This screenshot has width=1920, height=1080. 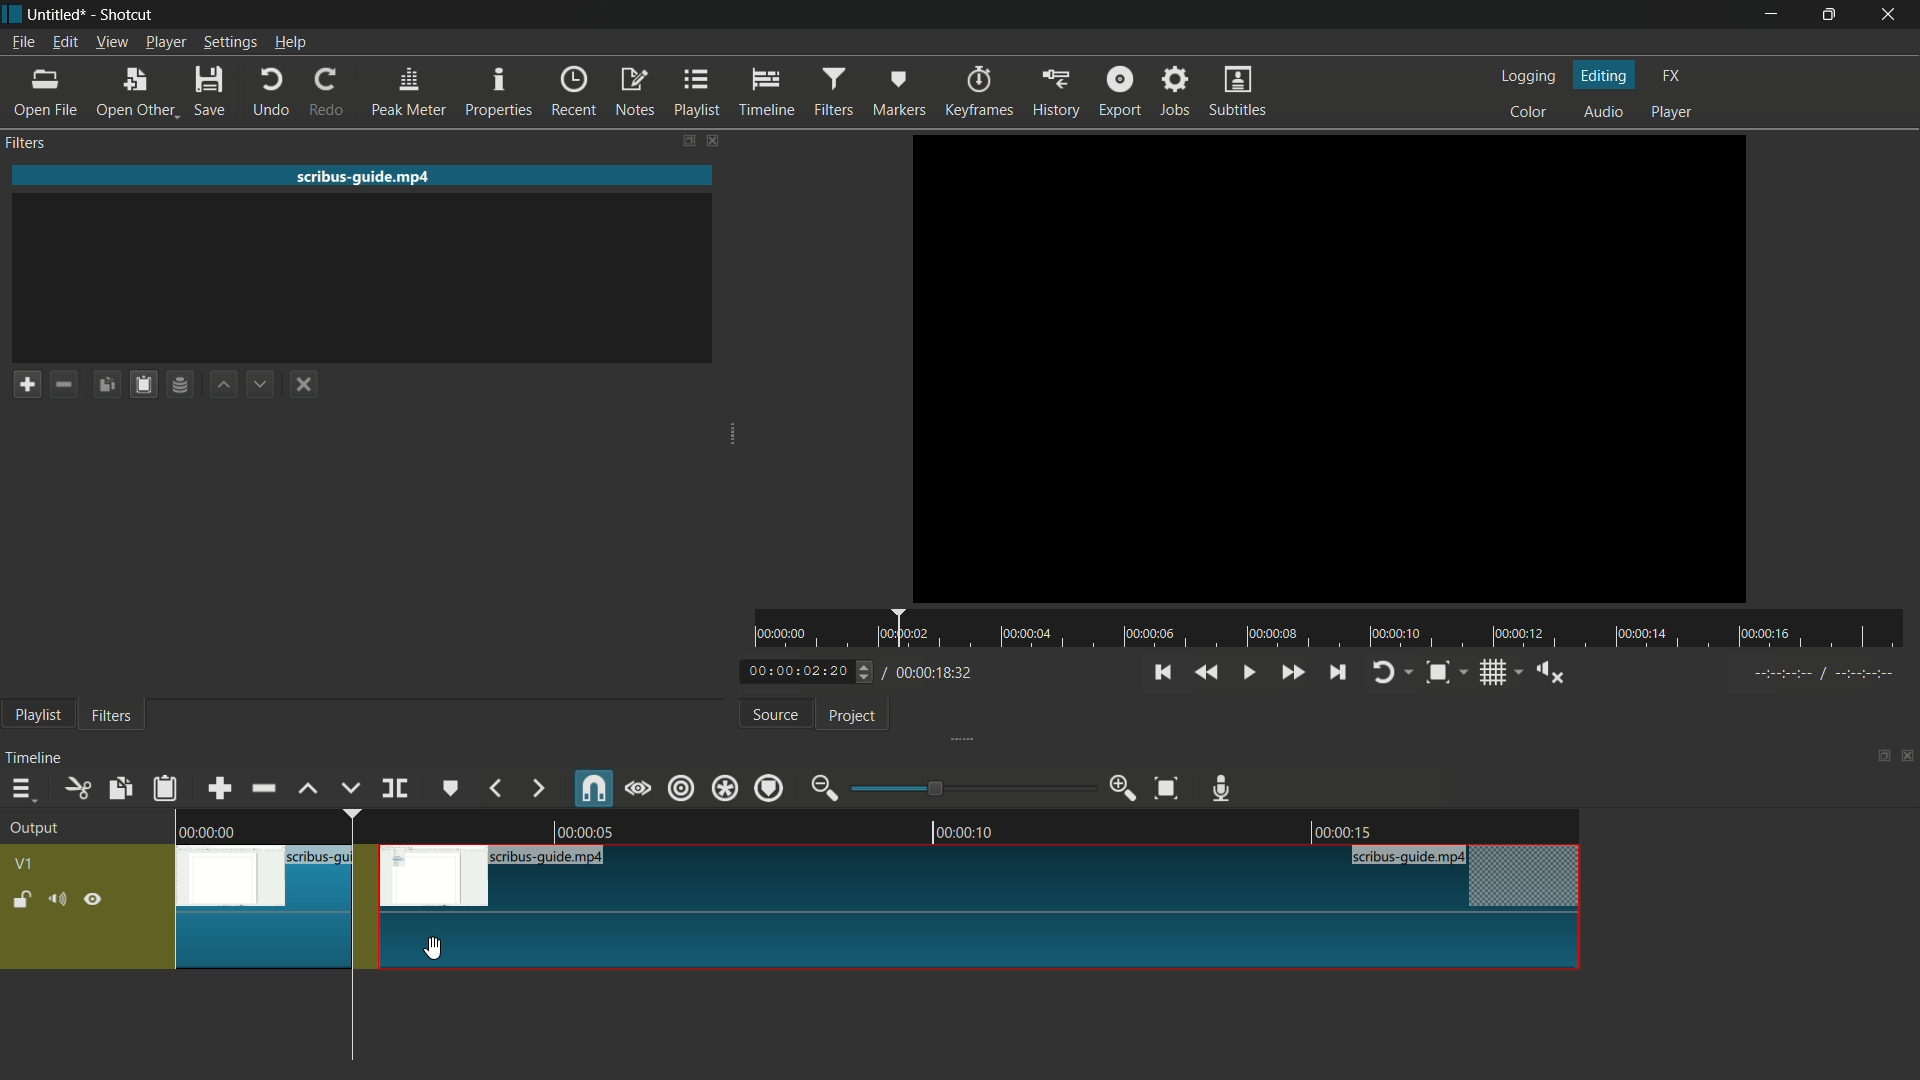 What do you see at coordinates (776, 715) in the screenshot?
I see `source` at bounding box center [776, 715].